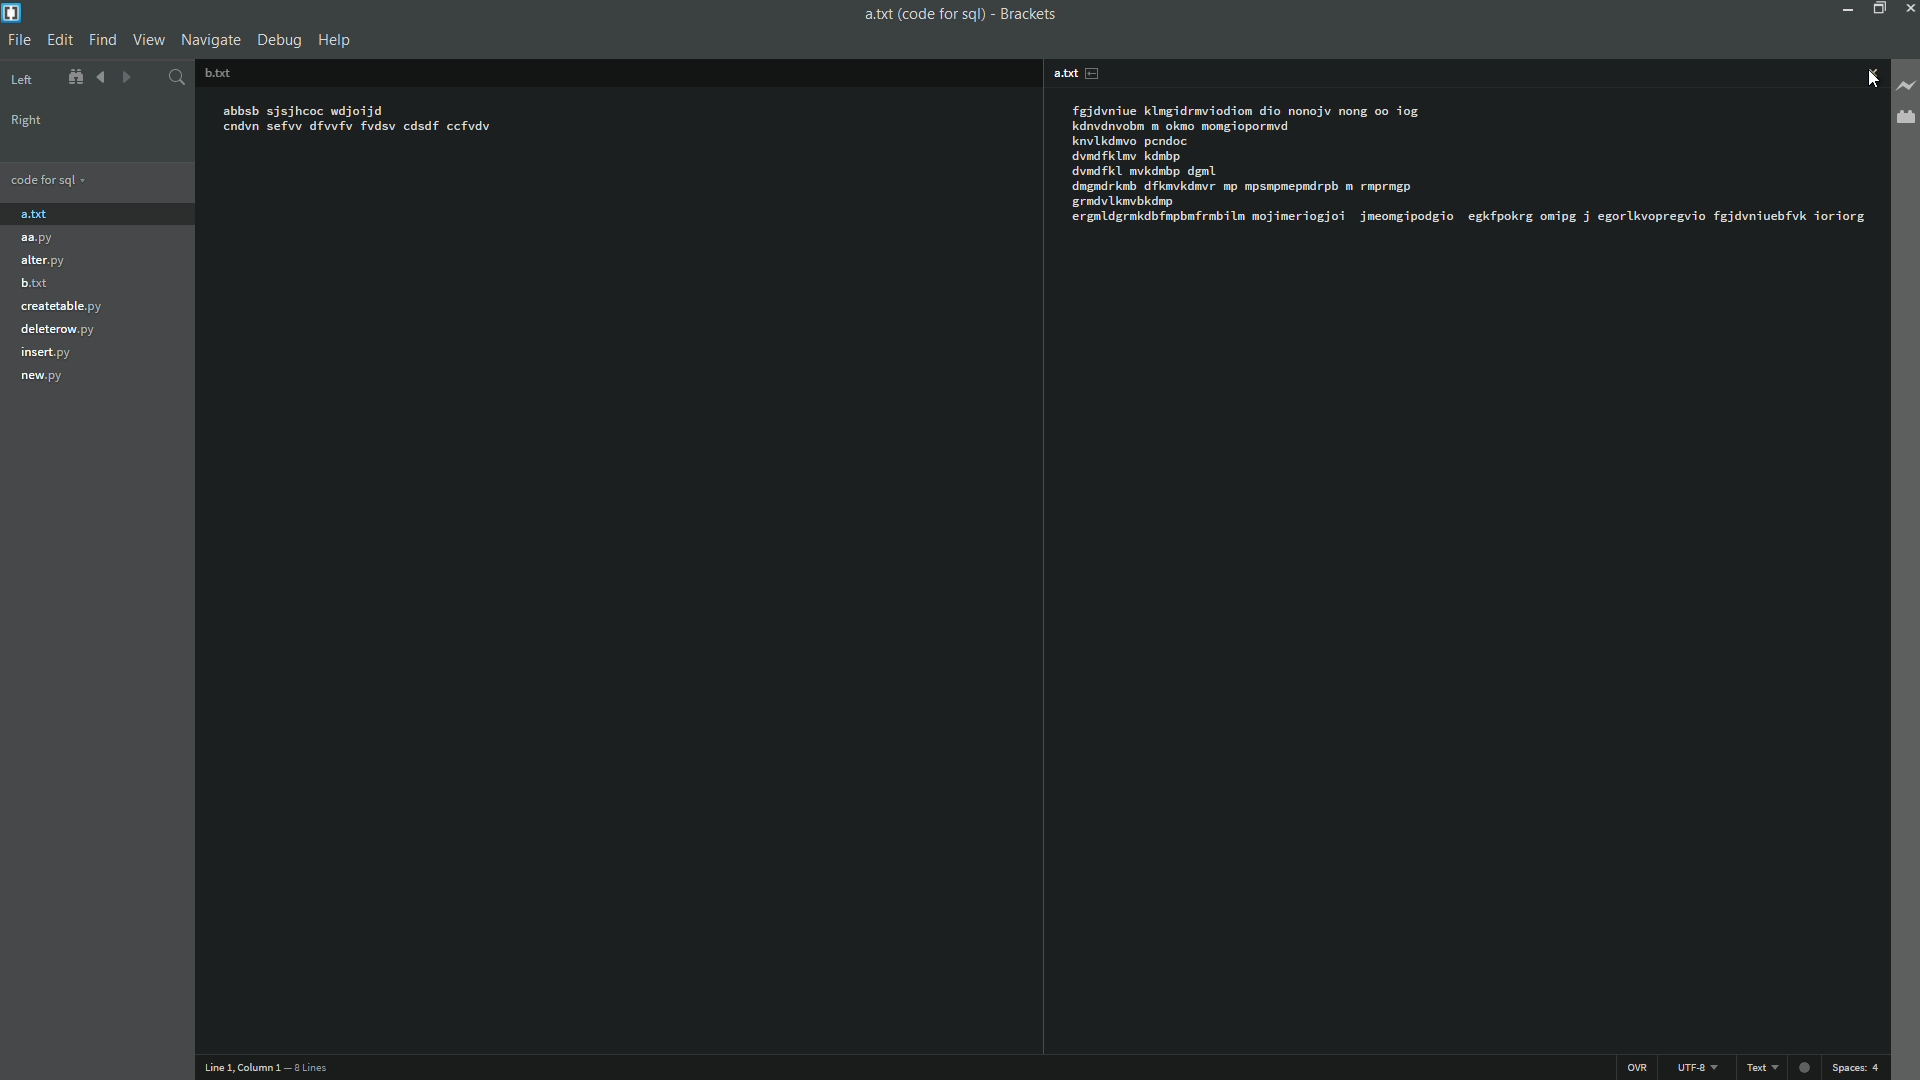 Image resolution: width=1920 pixels, height=1080 pixels. Describe the element at coordinates (1908, 8) in the screenshot. I see `close app` at that location.